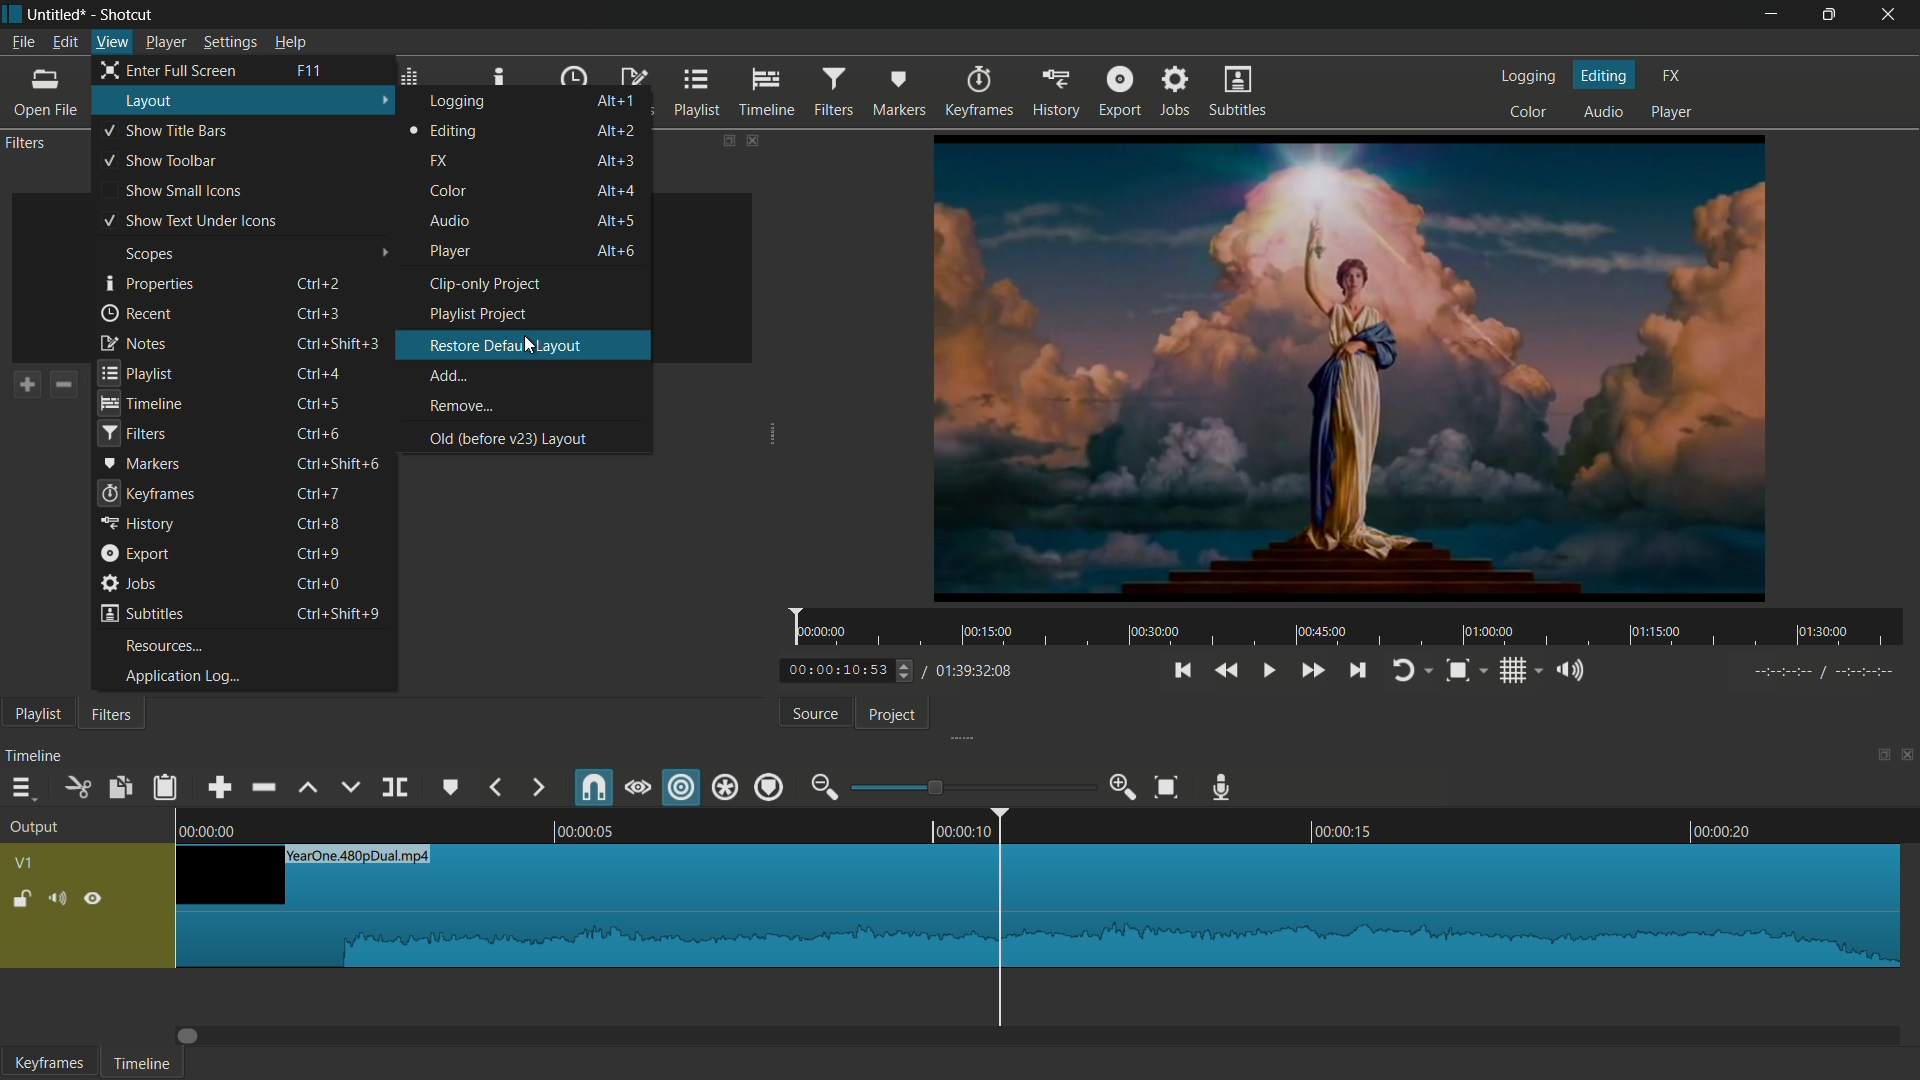 The width and height of the screenshot is (1920, 1080). Describe the element at coordinates (23, 42) in the screenshot. I see `file menu` at that location.